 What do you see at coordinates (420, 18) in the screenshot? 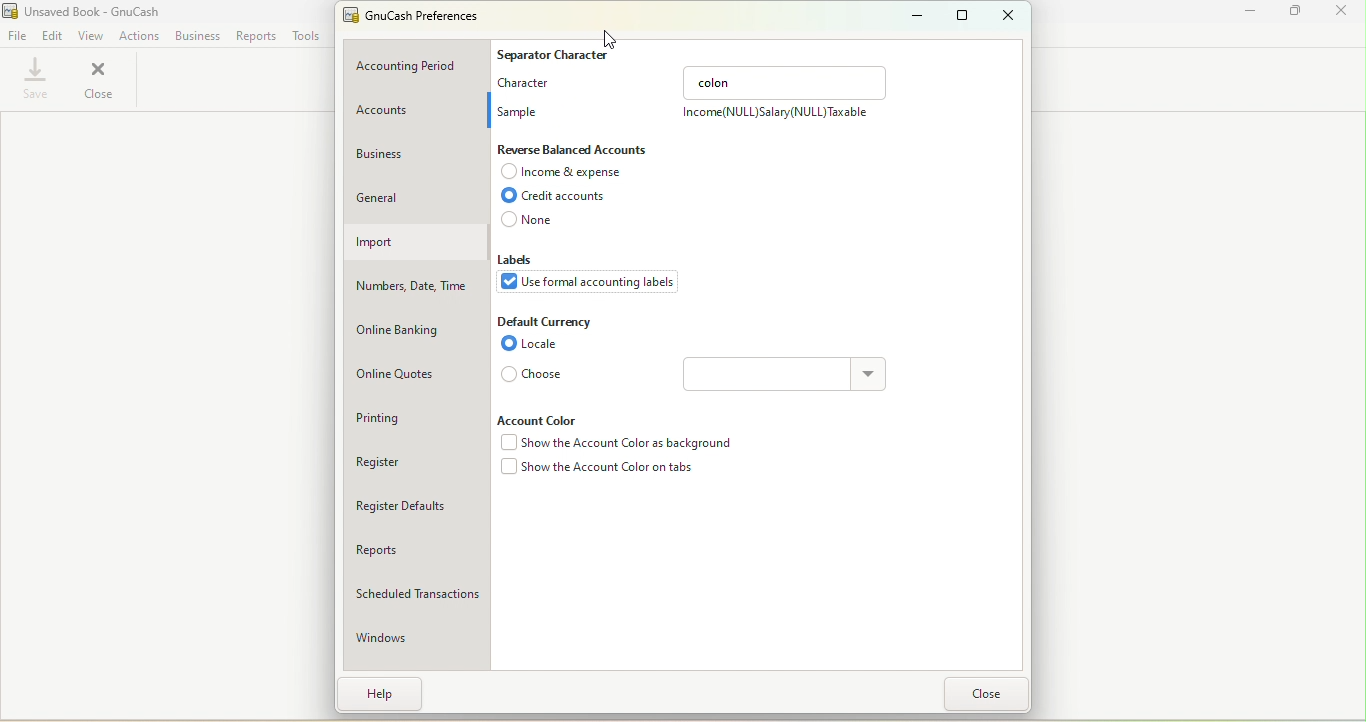
I see `File name` at bounding box center [420, 18].